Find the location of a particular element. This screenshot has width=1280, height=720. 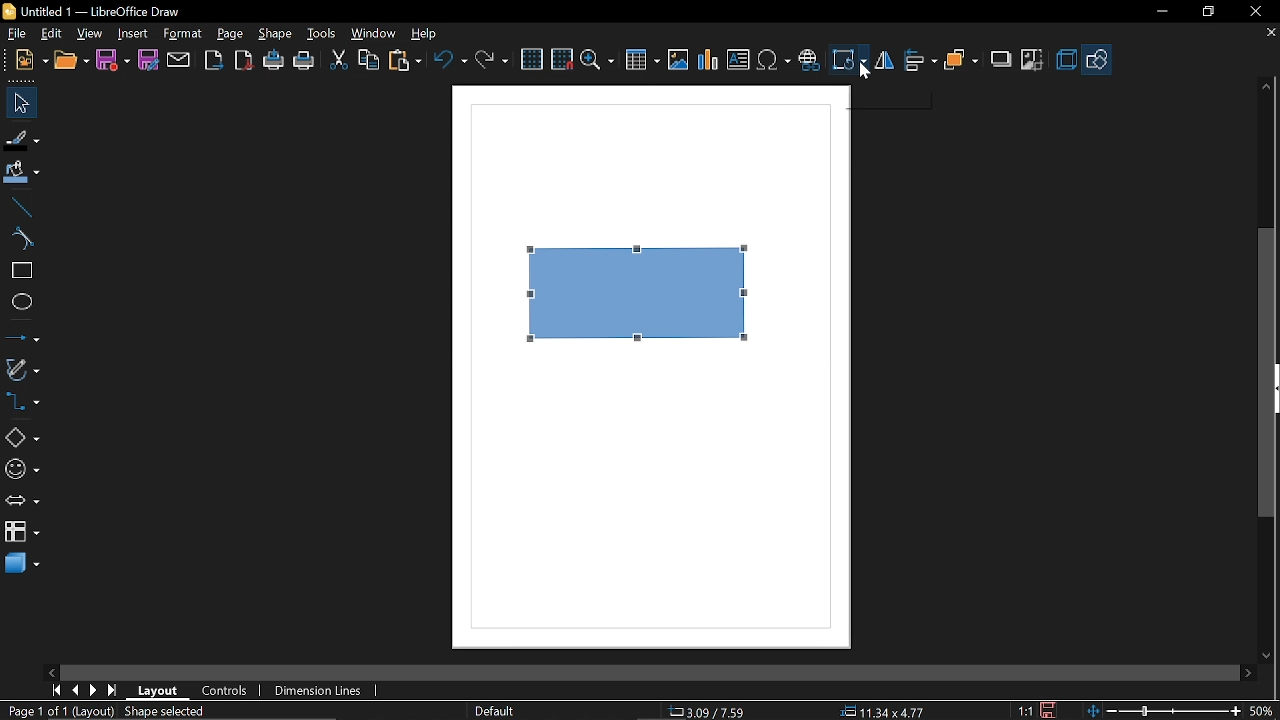

save is located at coordinates (1051, 709).